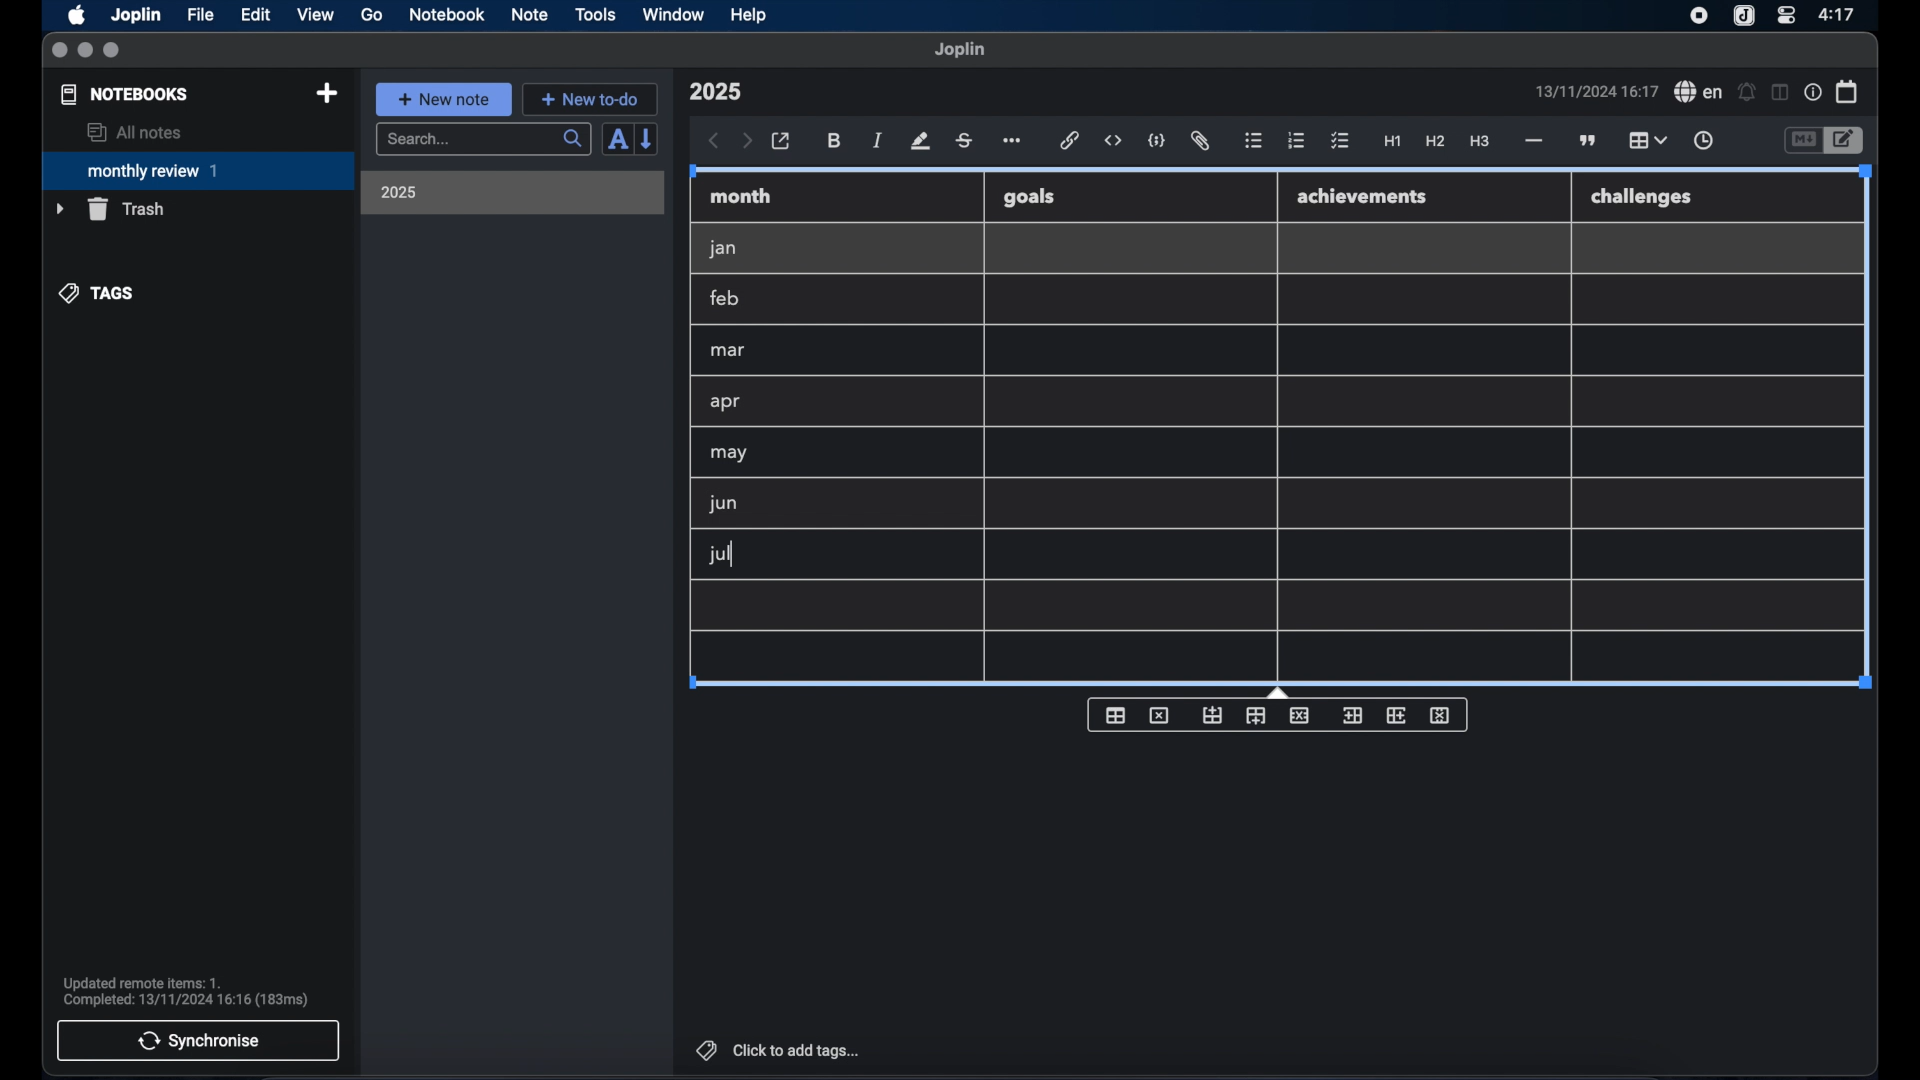 This screenshot has width=1920, height=1080. Describe the element at coordinates (878, 140) in the screenshot. I see `italic` at that location.